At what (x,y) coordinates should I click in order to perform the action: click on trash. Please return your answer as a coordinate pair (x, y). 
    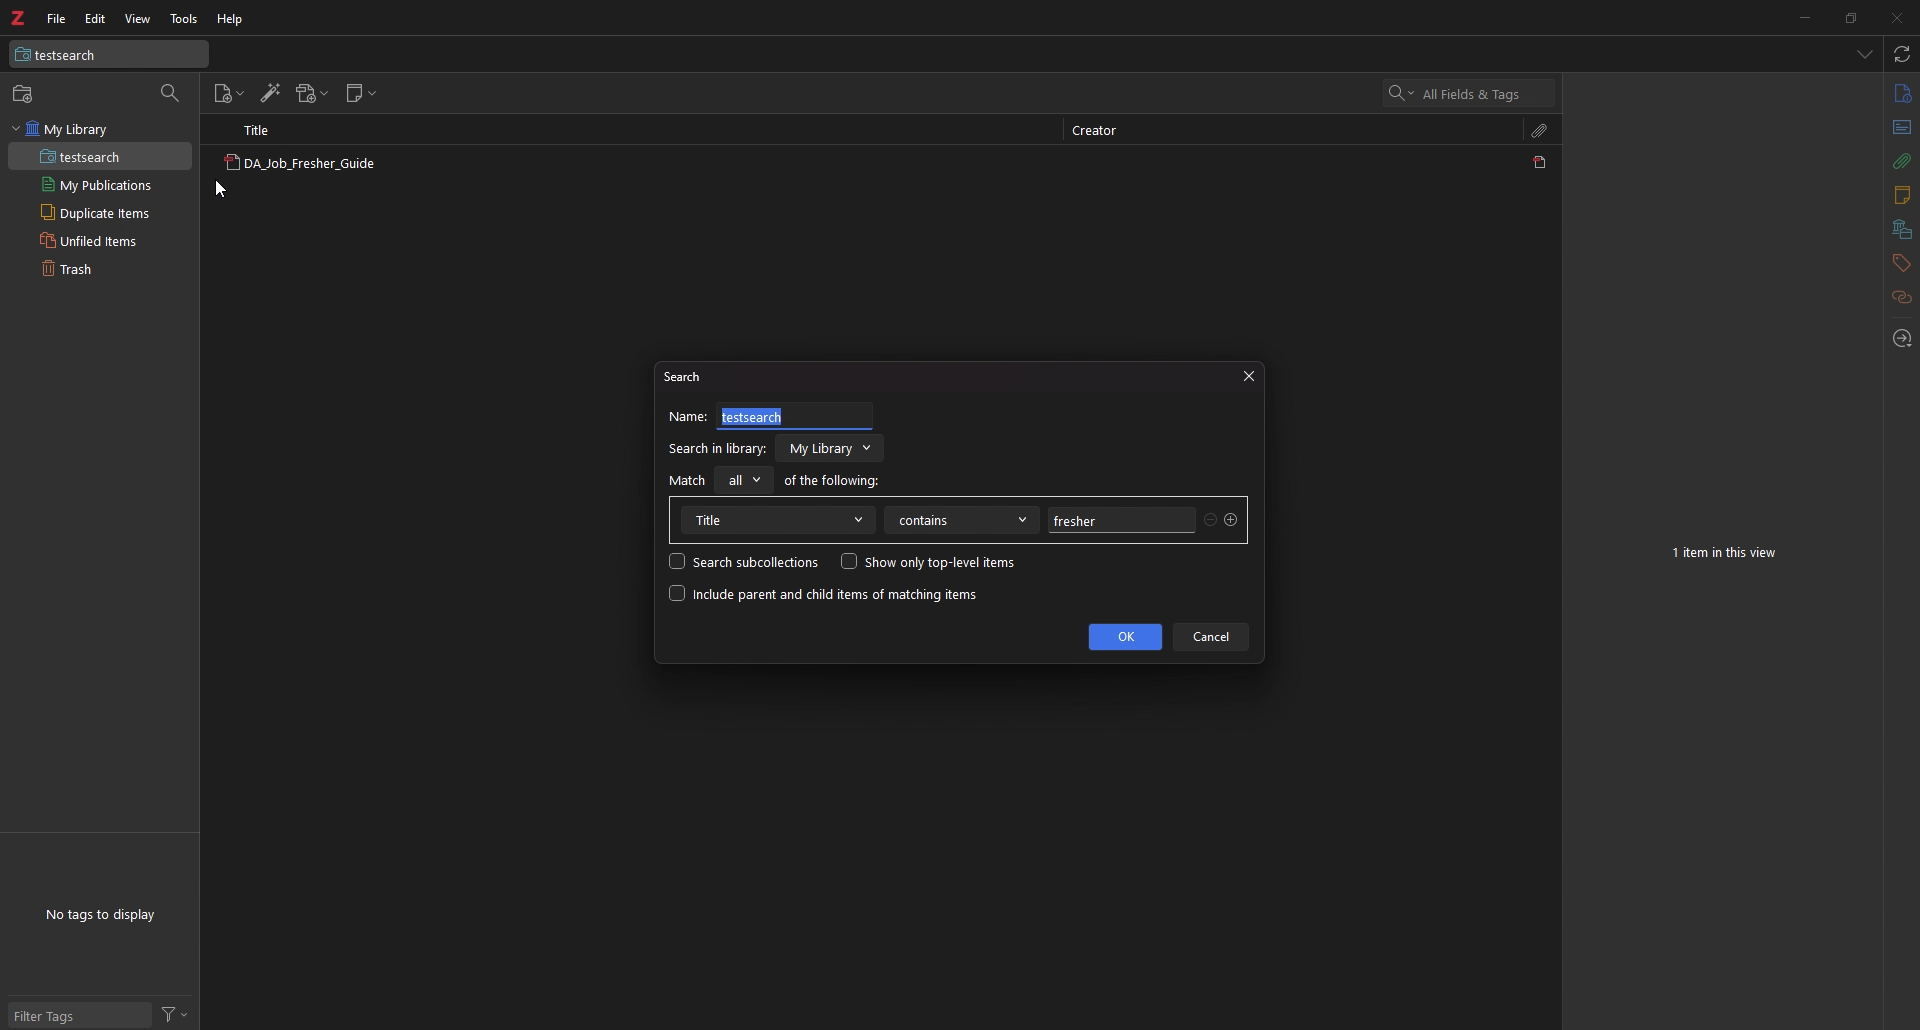
    Looking at the image, I should click on (99, 267).